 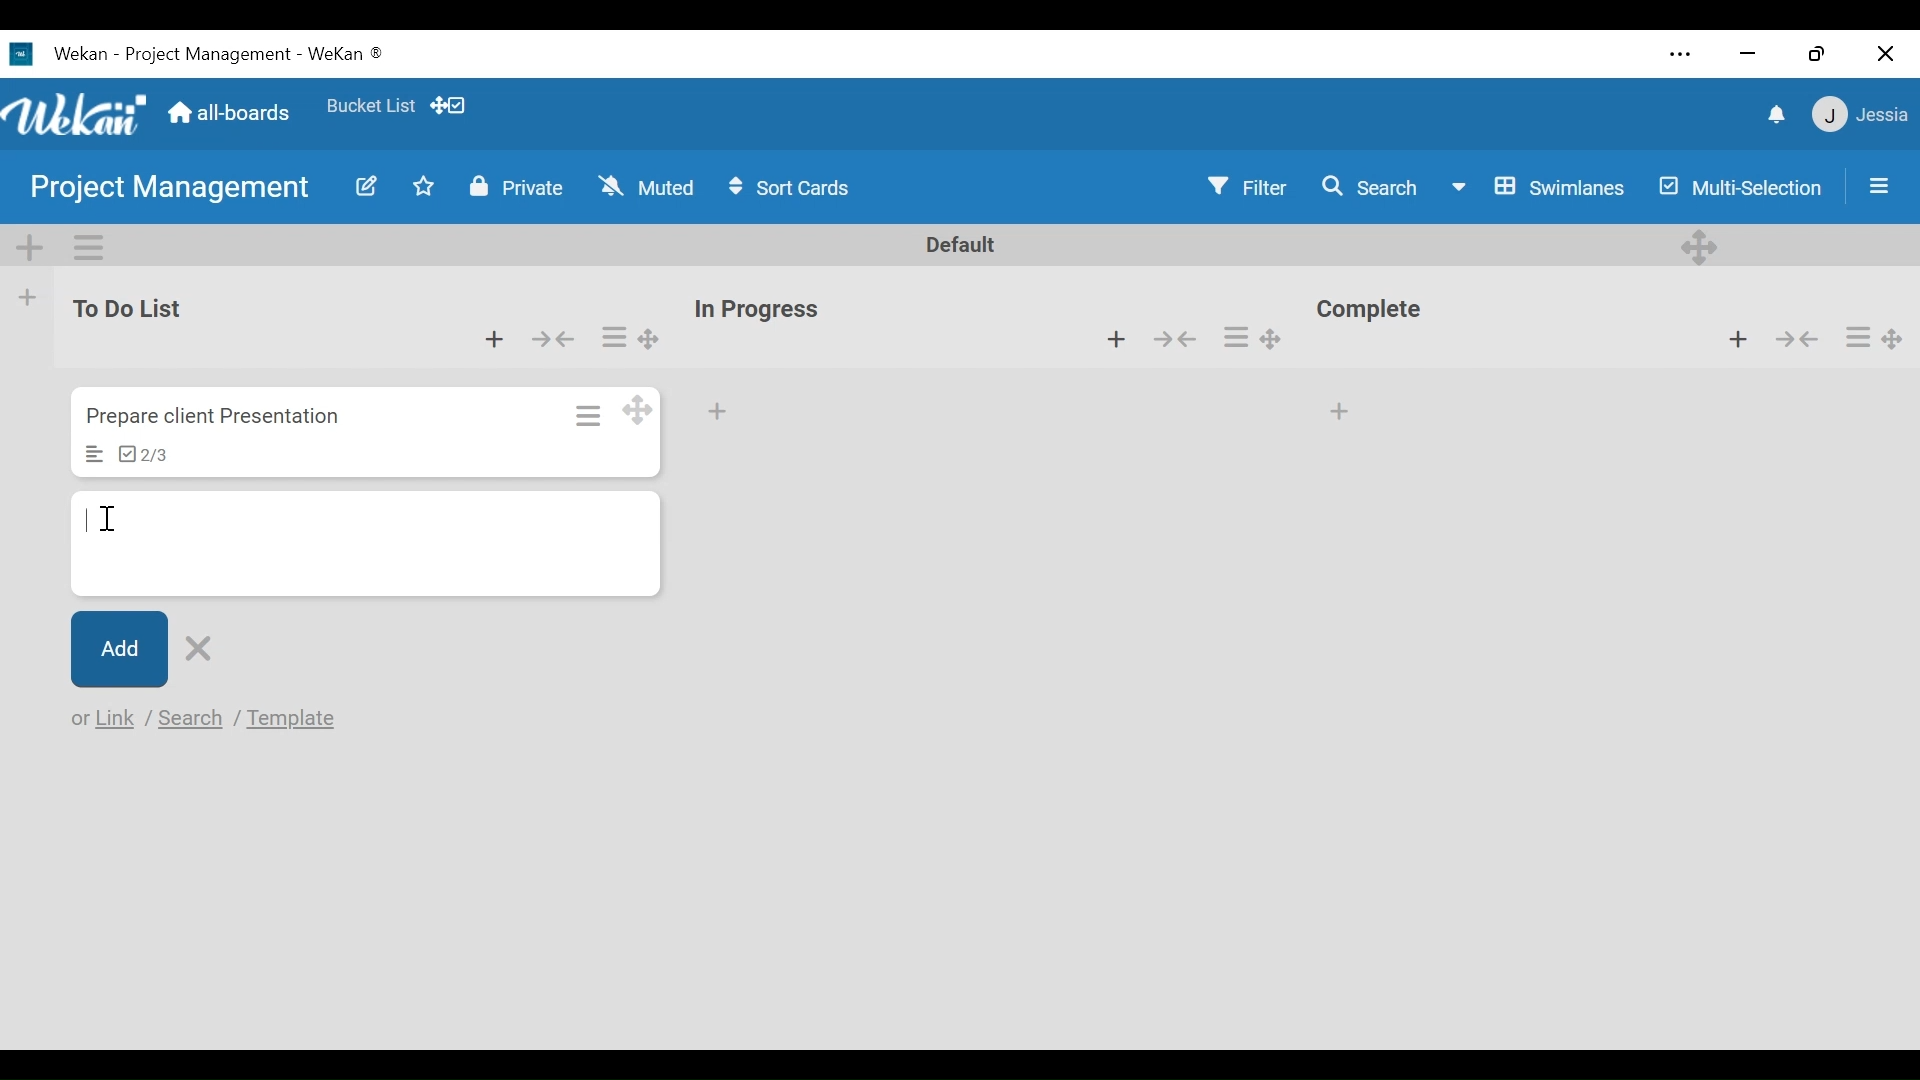 I want to click on Sort cards, so click(x=793, y=188).